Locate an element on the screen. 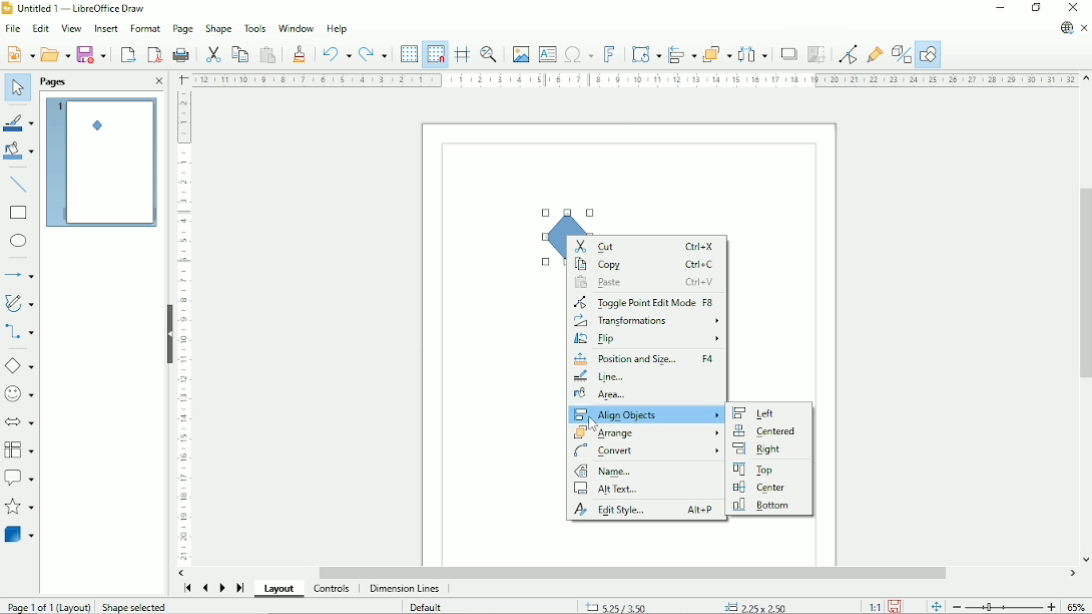 The image size is (1092, 614). Edit style is located at coordinates (646, 511).